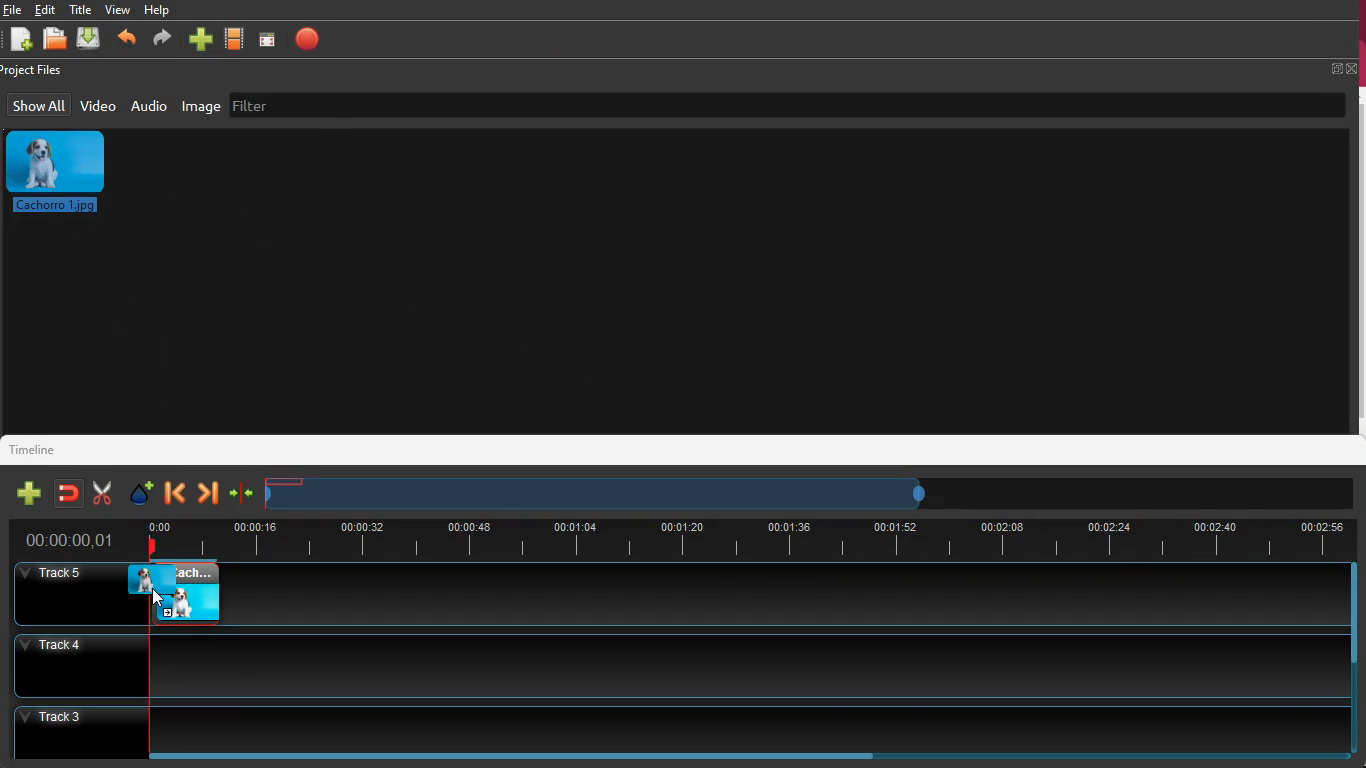 Image resolution: width=1366 pixels, height=768 pixels. What do you see at coordinates (668, 727) in the screenshot?
I see `track3` at bounding box center [668, 727].